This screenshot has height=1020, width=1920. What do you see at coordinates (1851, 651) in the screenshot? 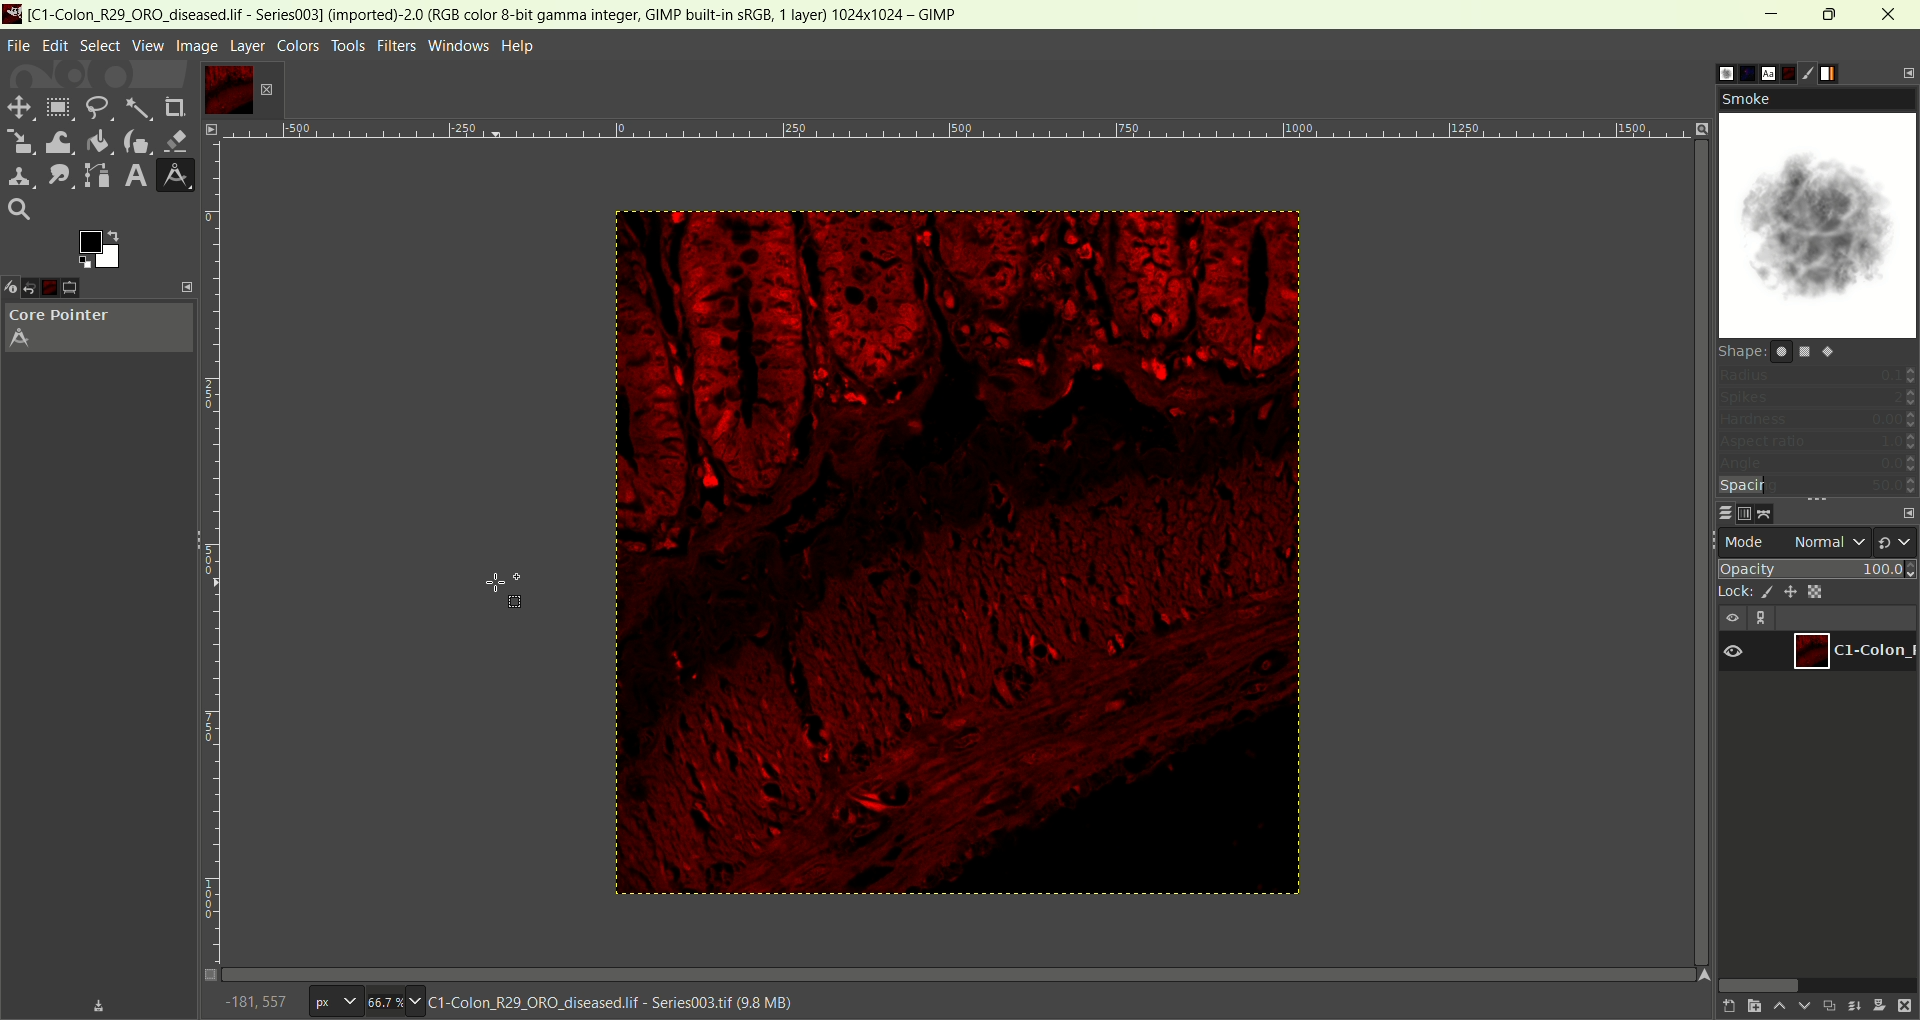
I see `layer1` at bounding box center [1851, 651].